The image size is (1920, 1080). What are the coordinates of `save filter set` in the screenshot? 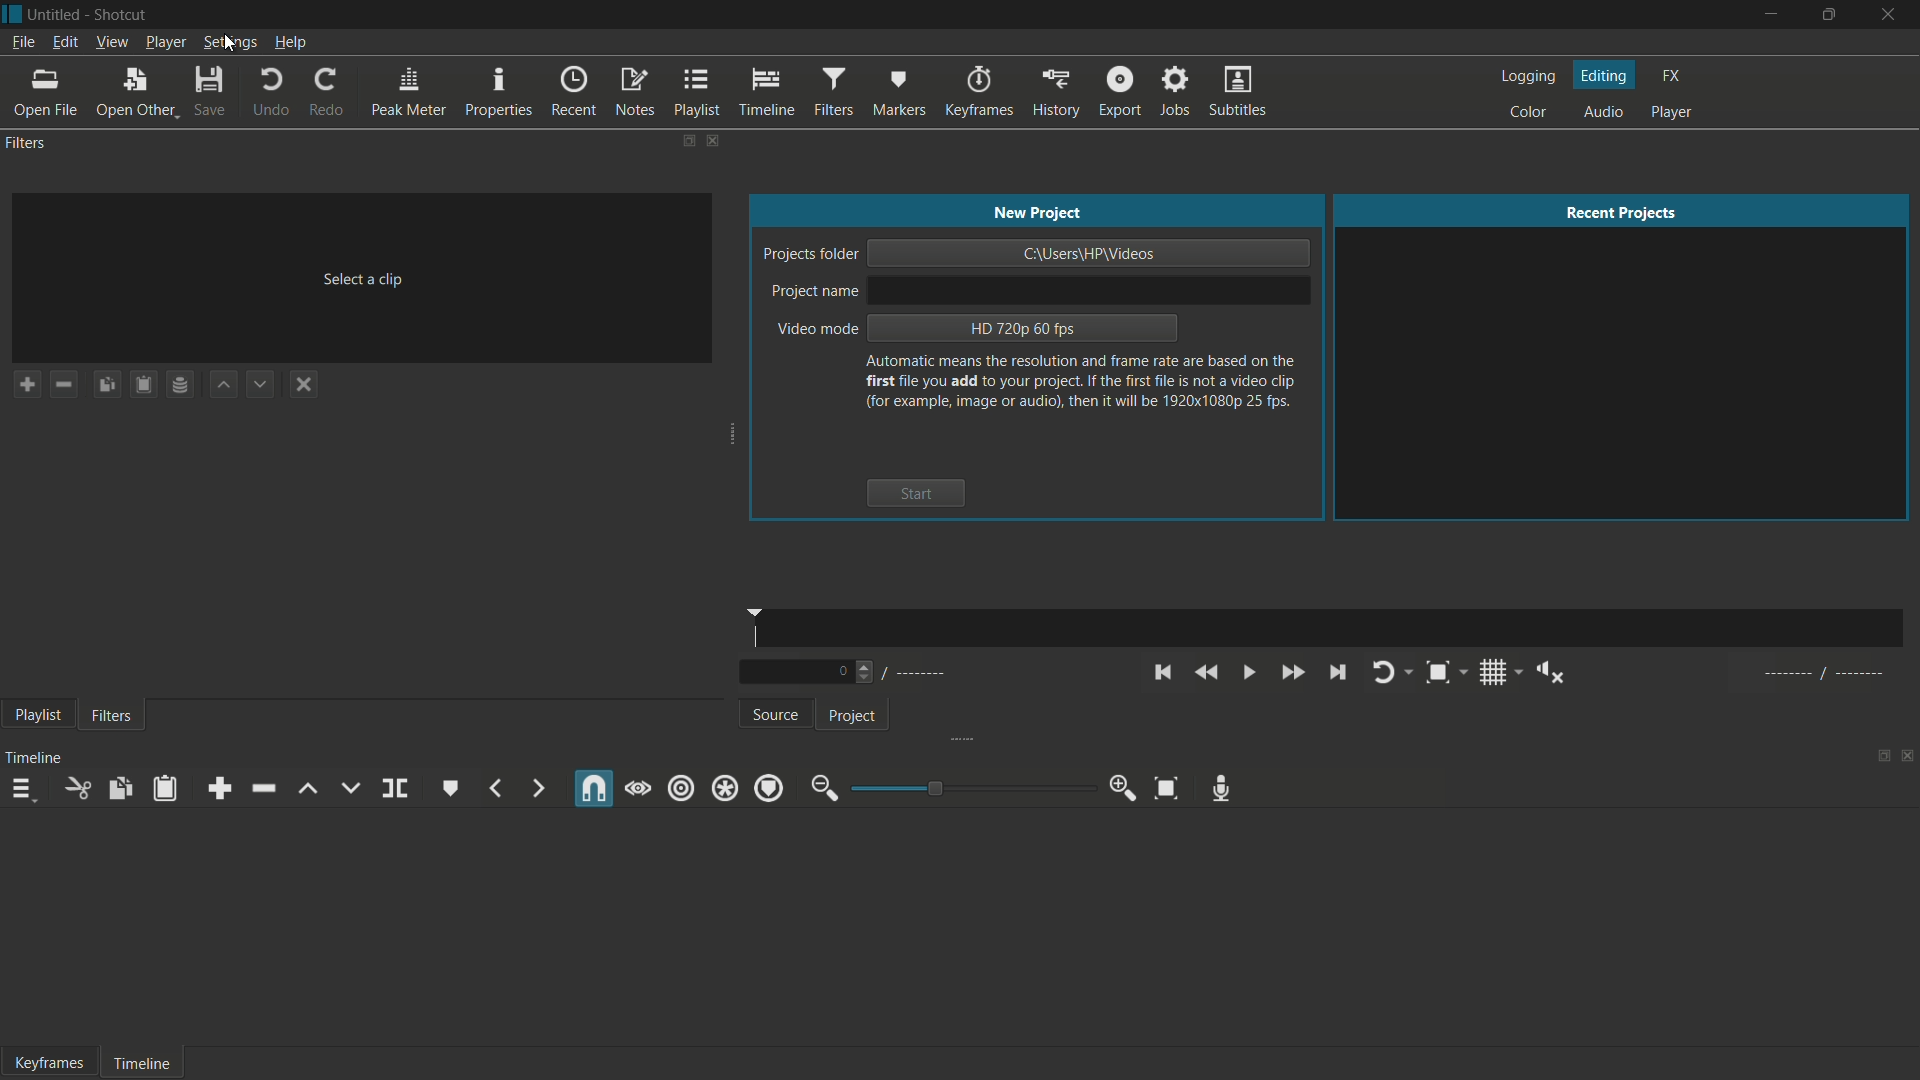 It's located at (180, 385).